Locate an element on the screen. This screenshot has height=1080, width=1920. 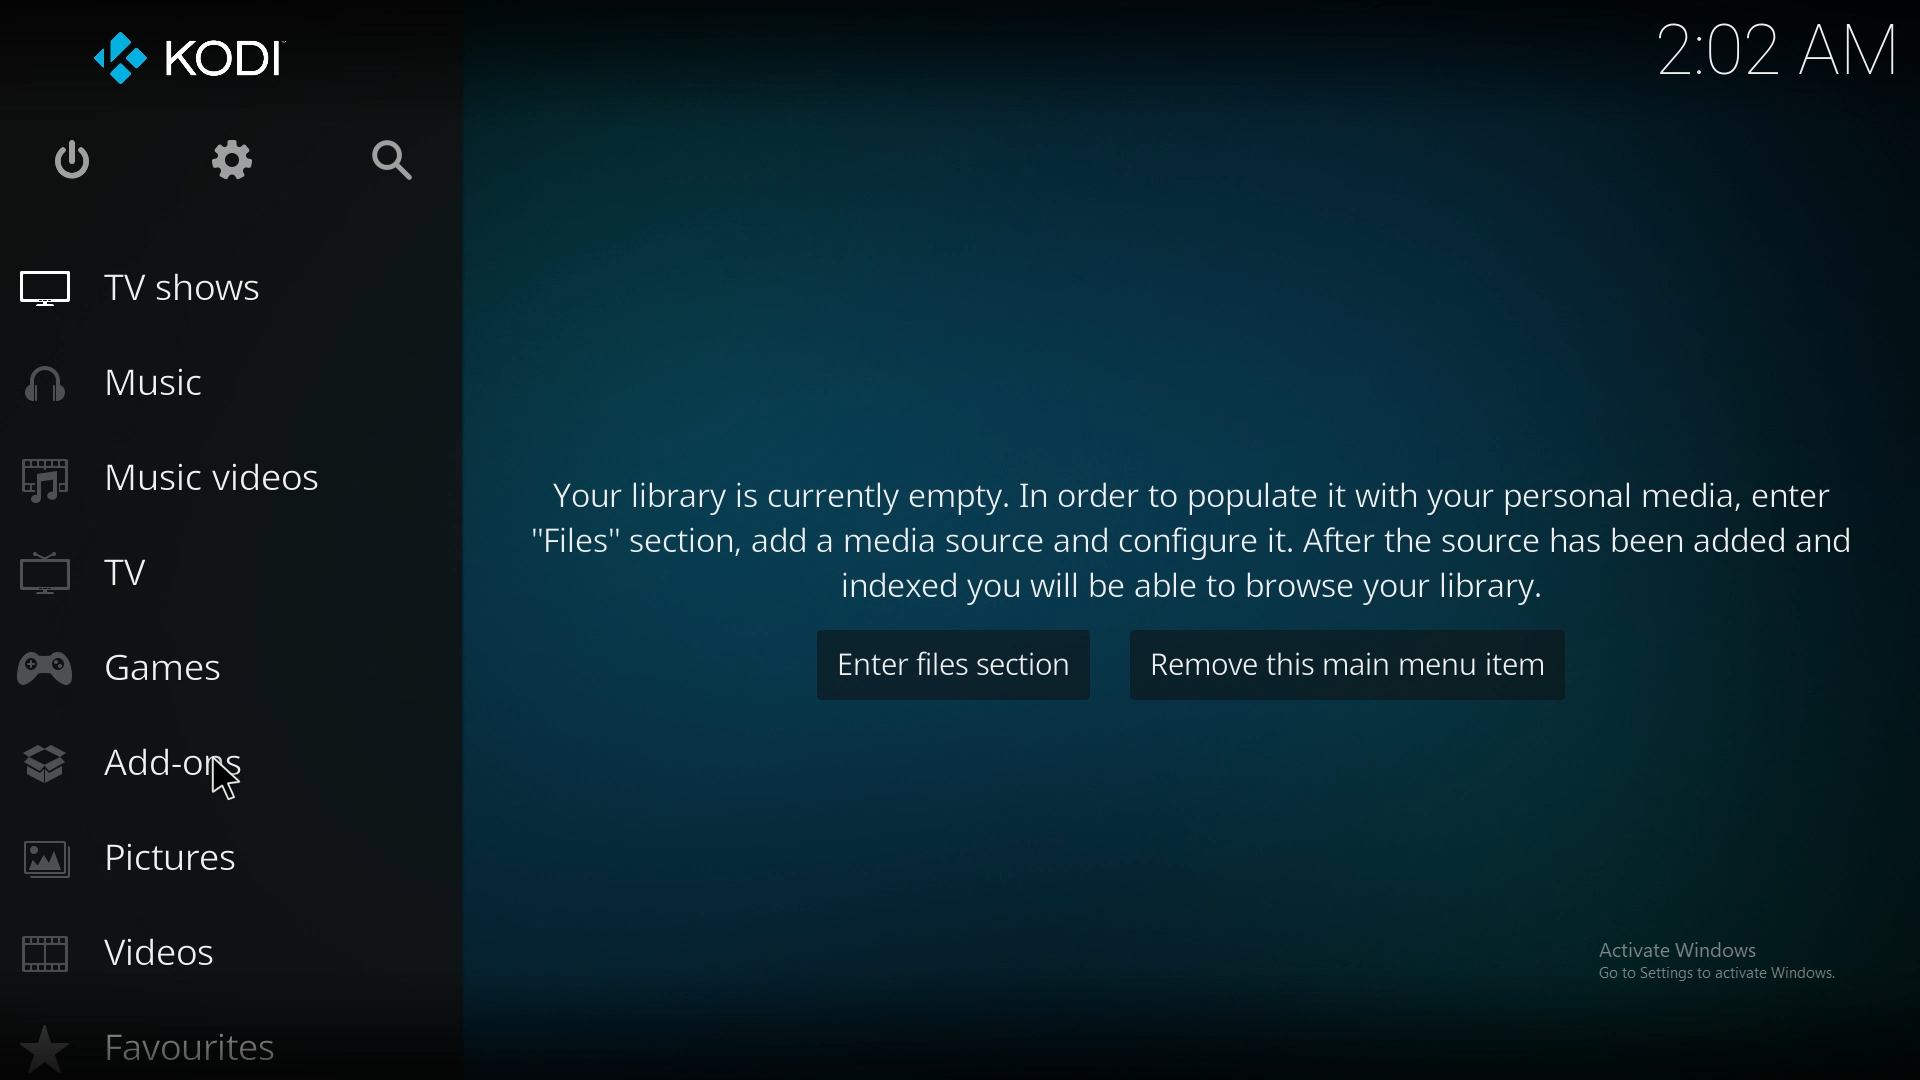
pictures is located at coordinates (165, 858).